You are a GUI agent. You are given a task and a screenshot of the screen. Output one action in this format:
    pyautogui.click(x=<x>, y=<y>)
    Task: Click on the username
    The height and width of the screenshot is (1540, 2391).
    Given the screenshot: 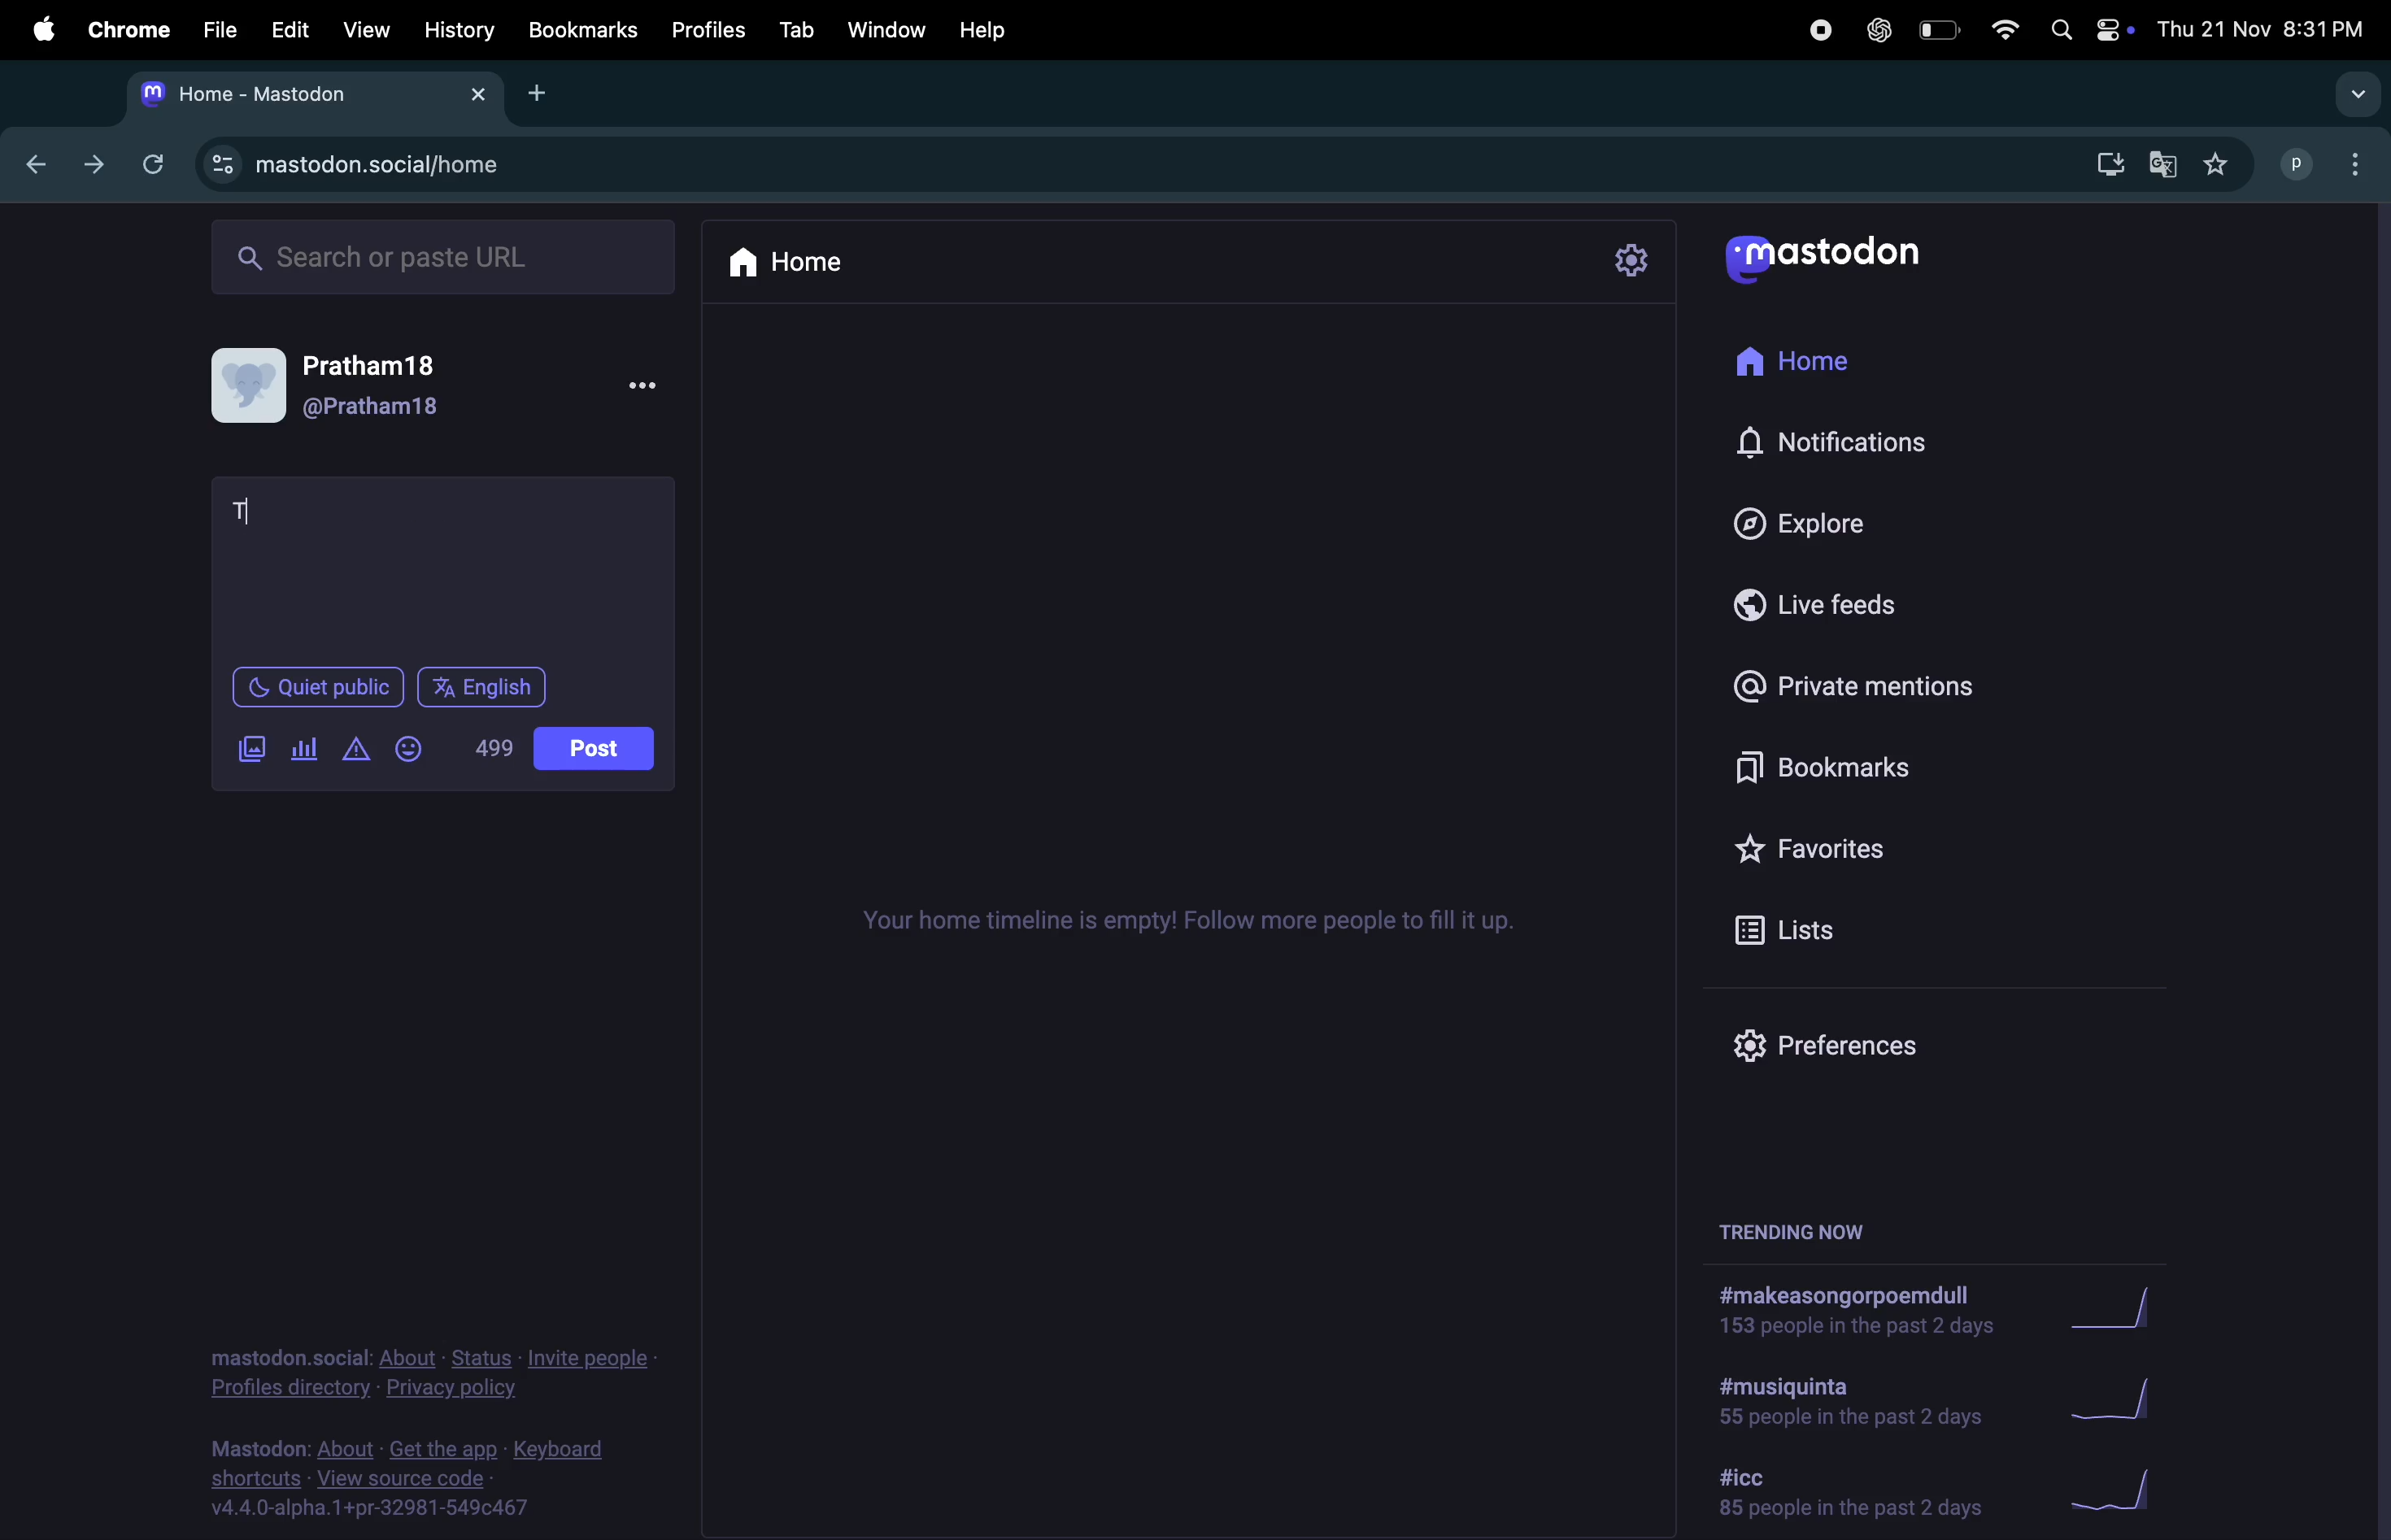 What is the action you would take?
    pyautogui.click(x=2299, y=165)
    